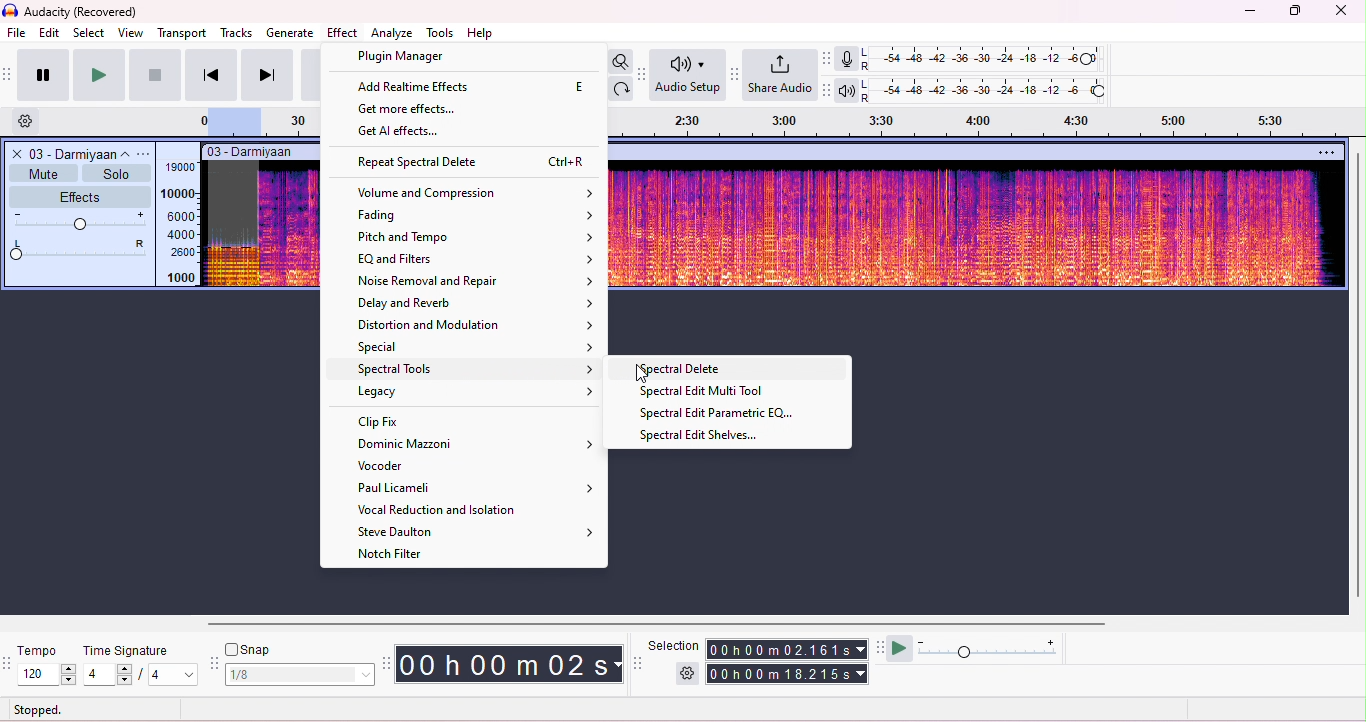 The image size is (1366, 722). Describe the element at coordinates (477, 392) in the screenshot. I see `legacy` at that location.